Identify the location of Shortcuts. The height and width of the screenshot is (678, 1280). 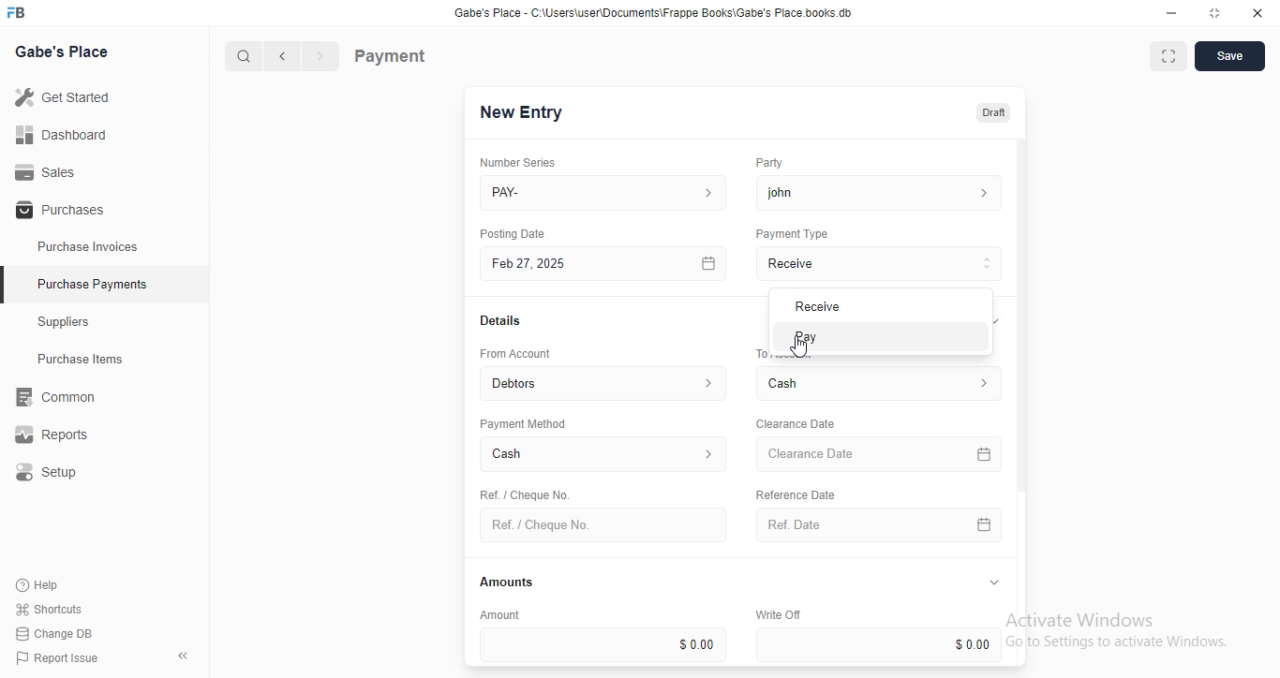
(47, 610).